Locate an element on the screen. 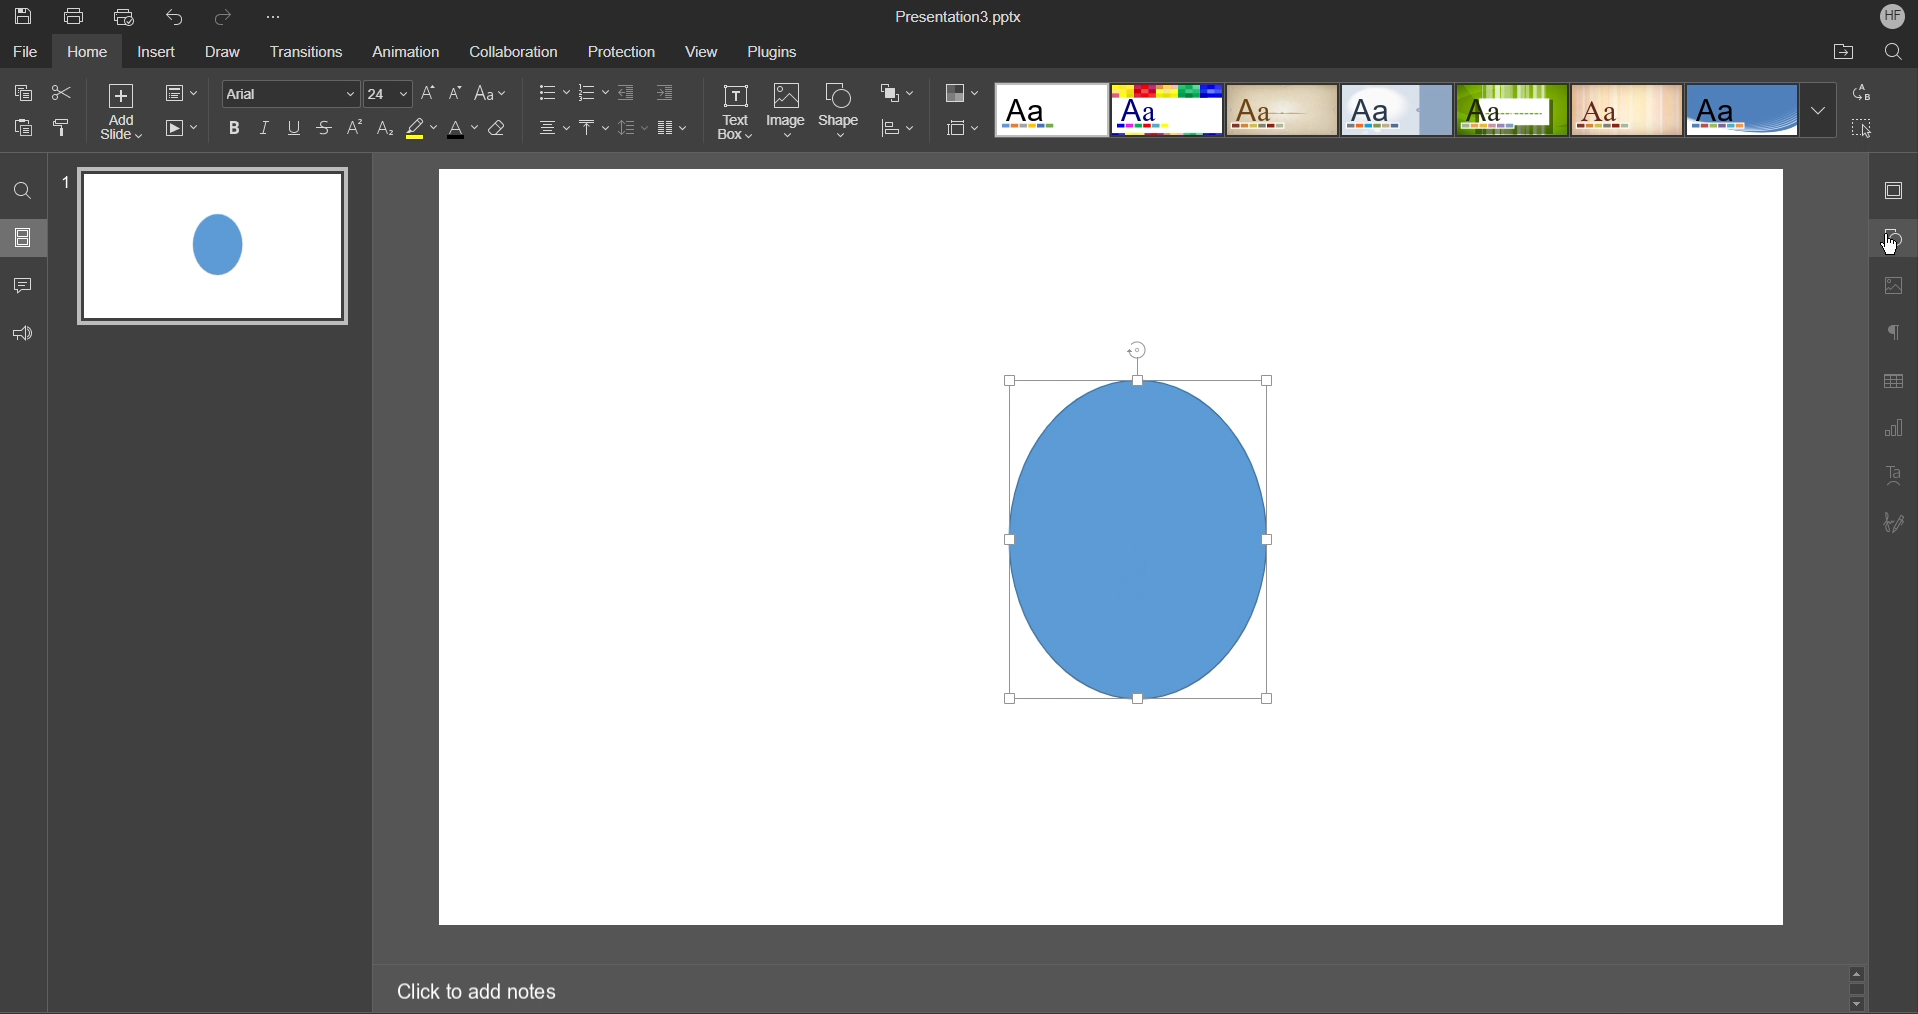  Click to add notes is located at coordinates (480, 991).